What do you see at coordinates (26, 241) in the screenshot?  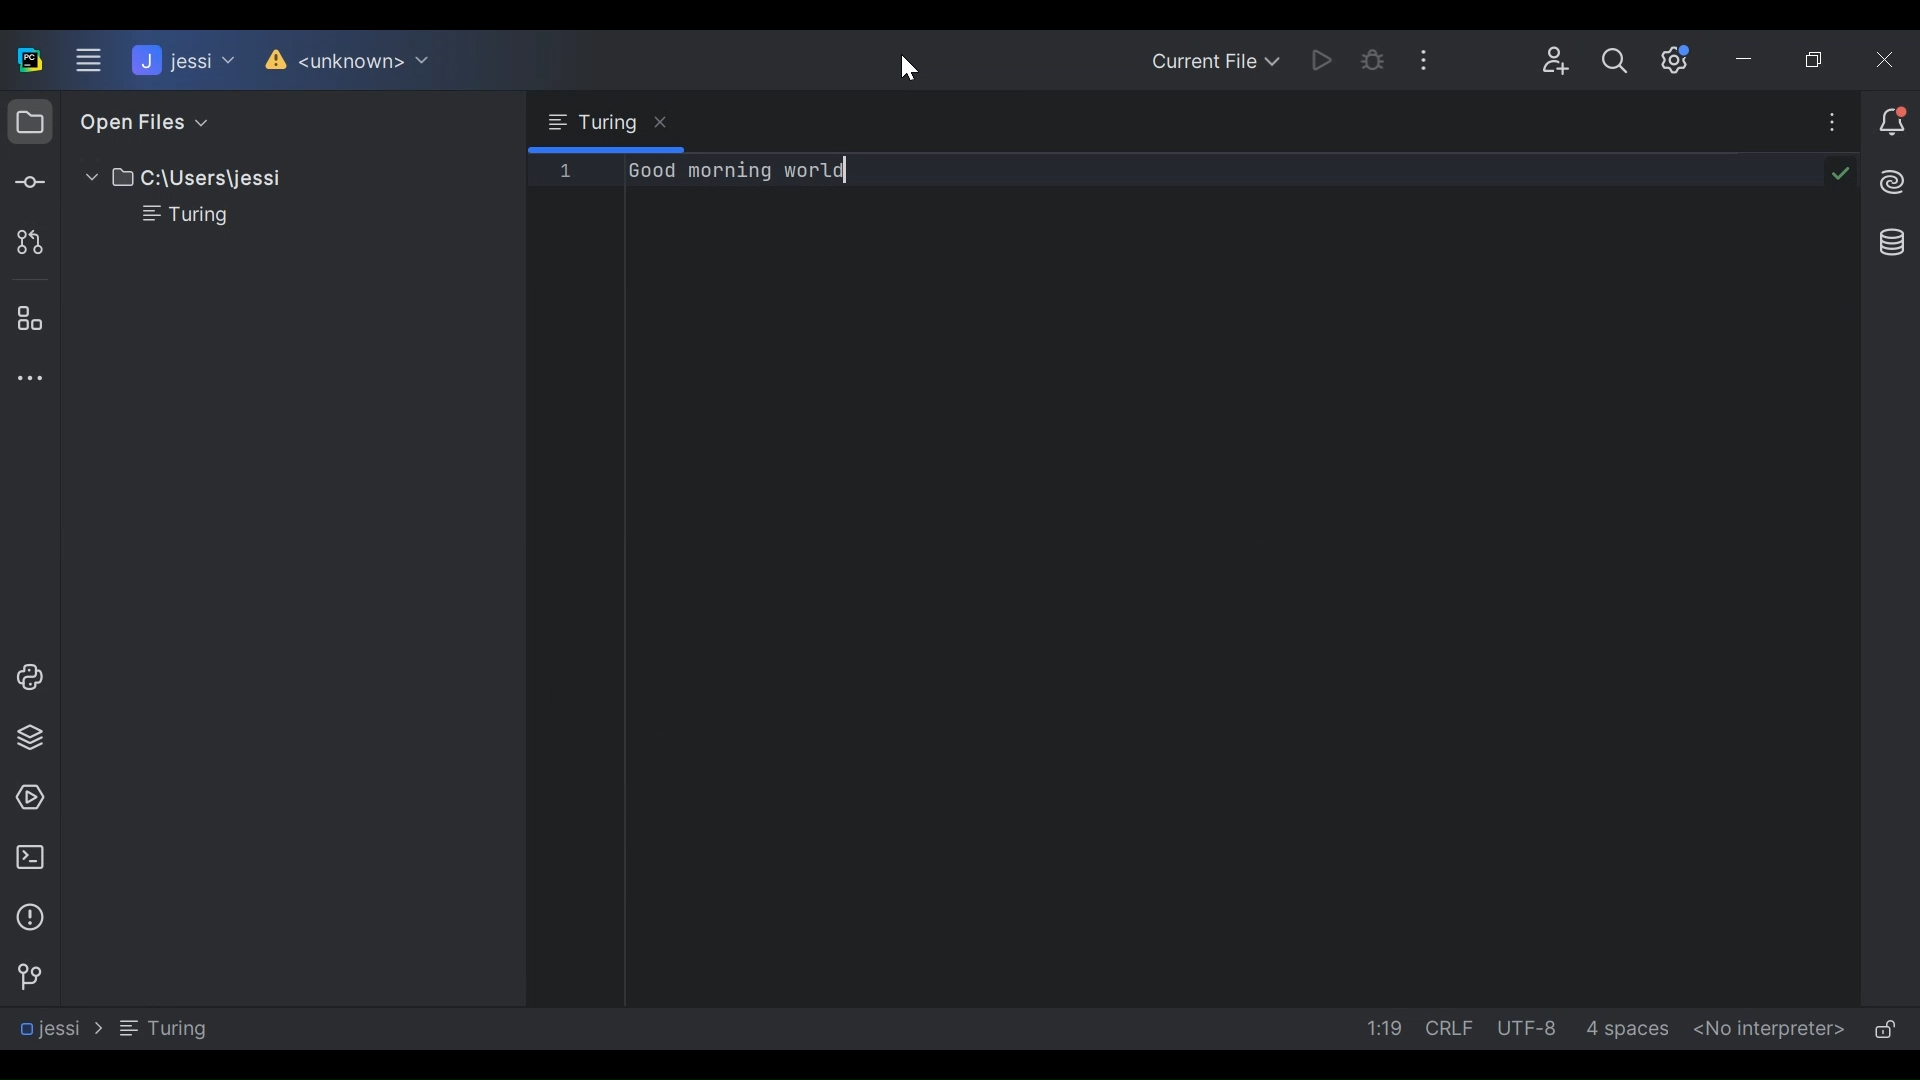 I see `Pull request` at bounding box center [26, 241].